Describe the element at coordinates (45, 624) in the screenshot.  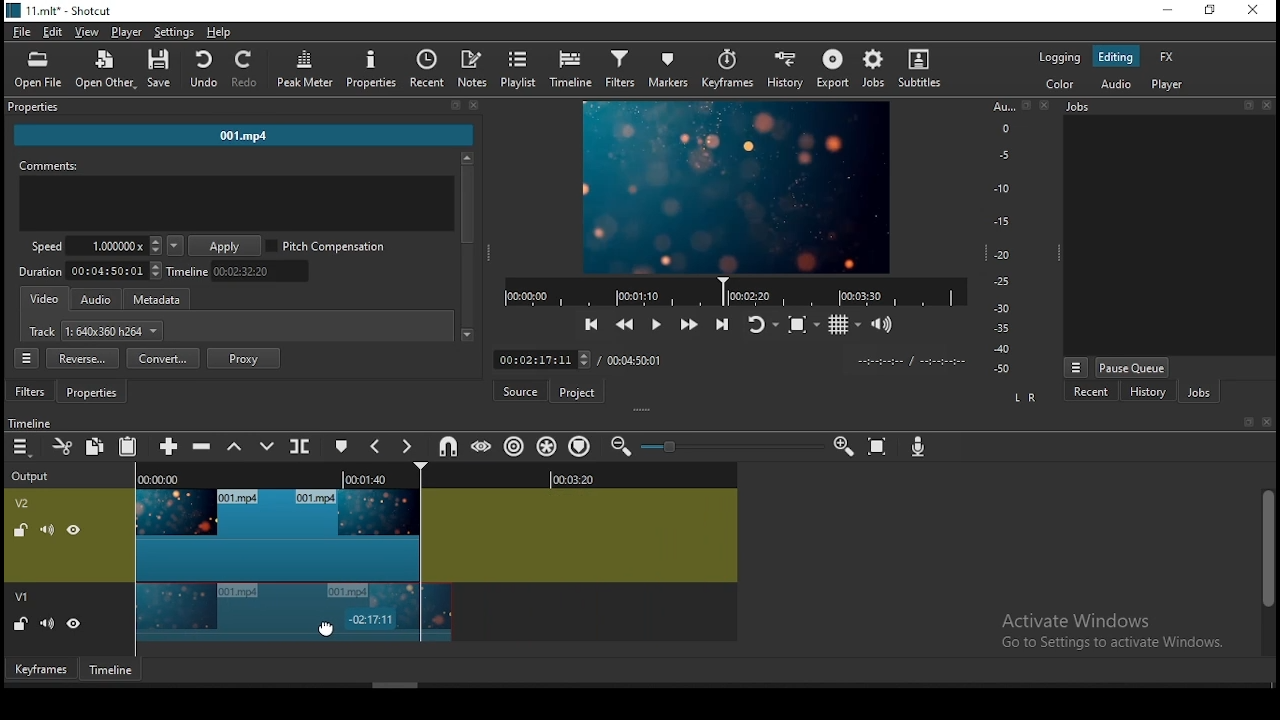
I see `(UN)MUTE` at that location.